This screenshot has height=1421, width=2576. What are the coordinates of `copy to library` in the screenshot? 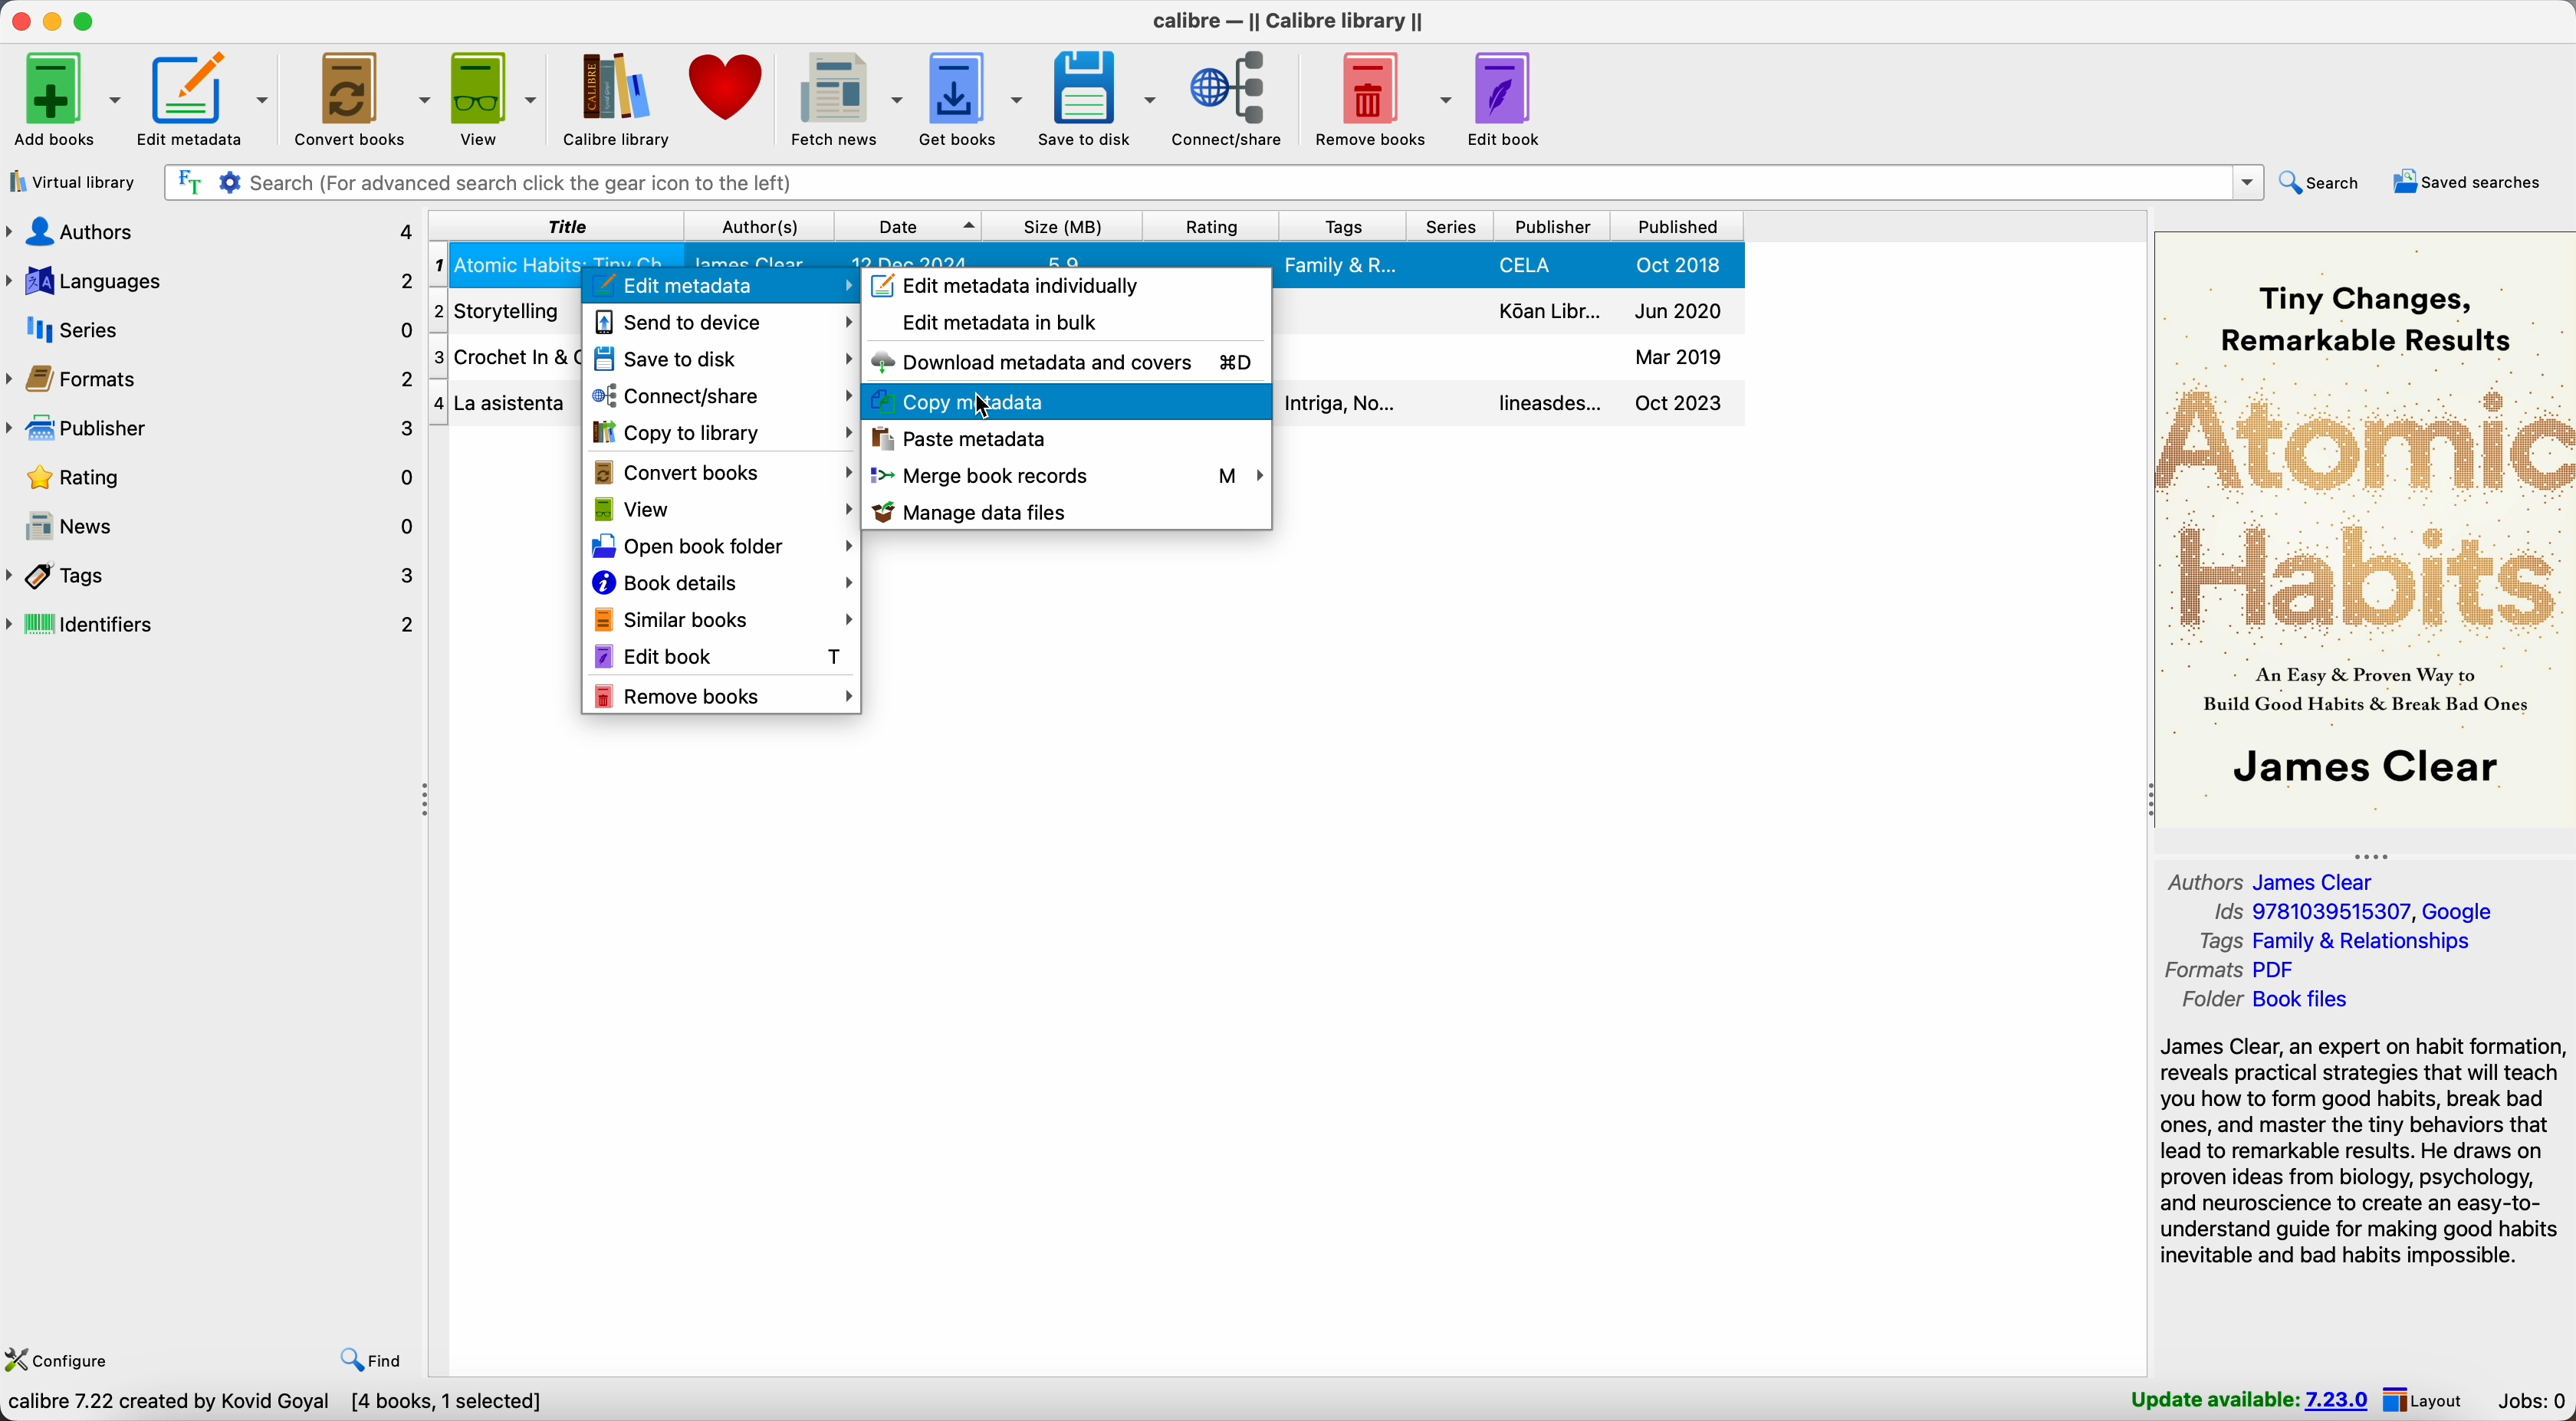 It's located at (720, 433).